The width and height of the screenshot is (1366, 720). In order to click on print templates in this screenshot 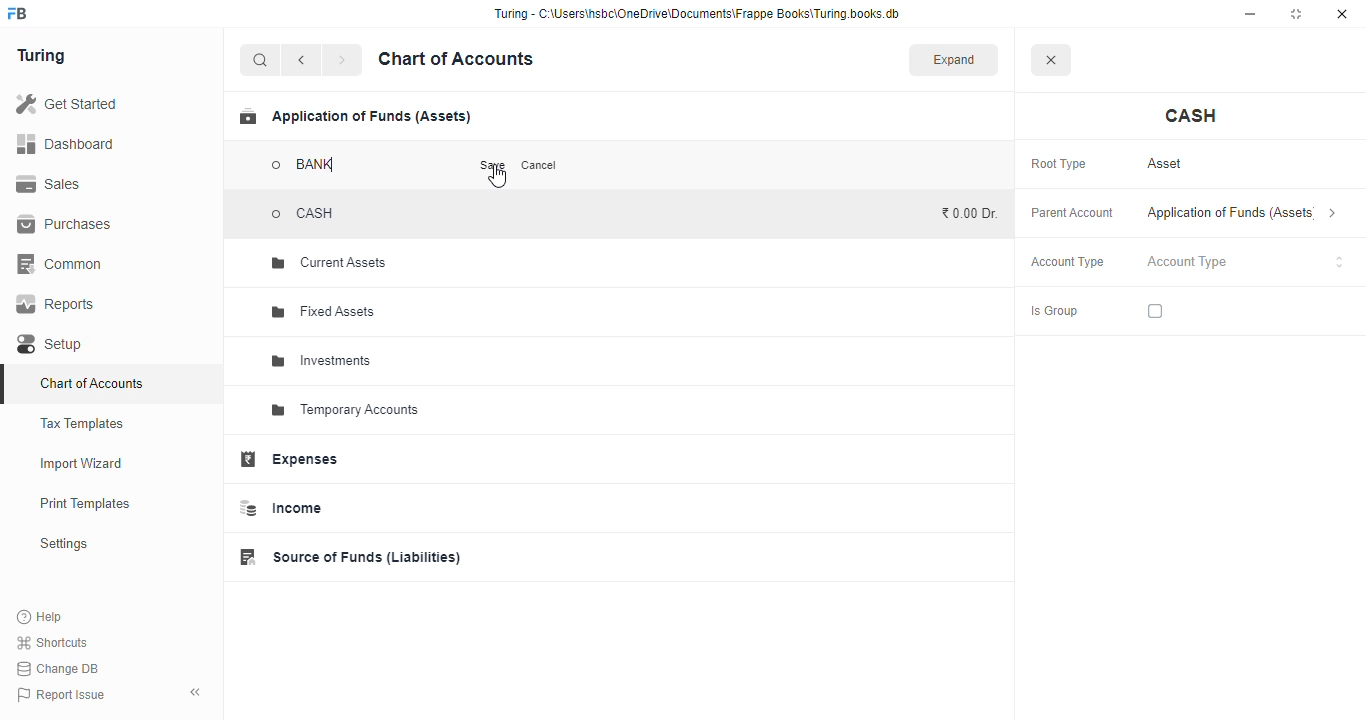, I will do `click(85, 503)`.